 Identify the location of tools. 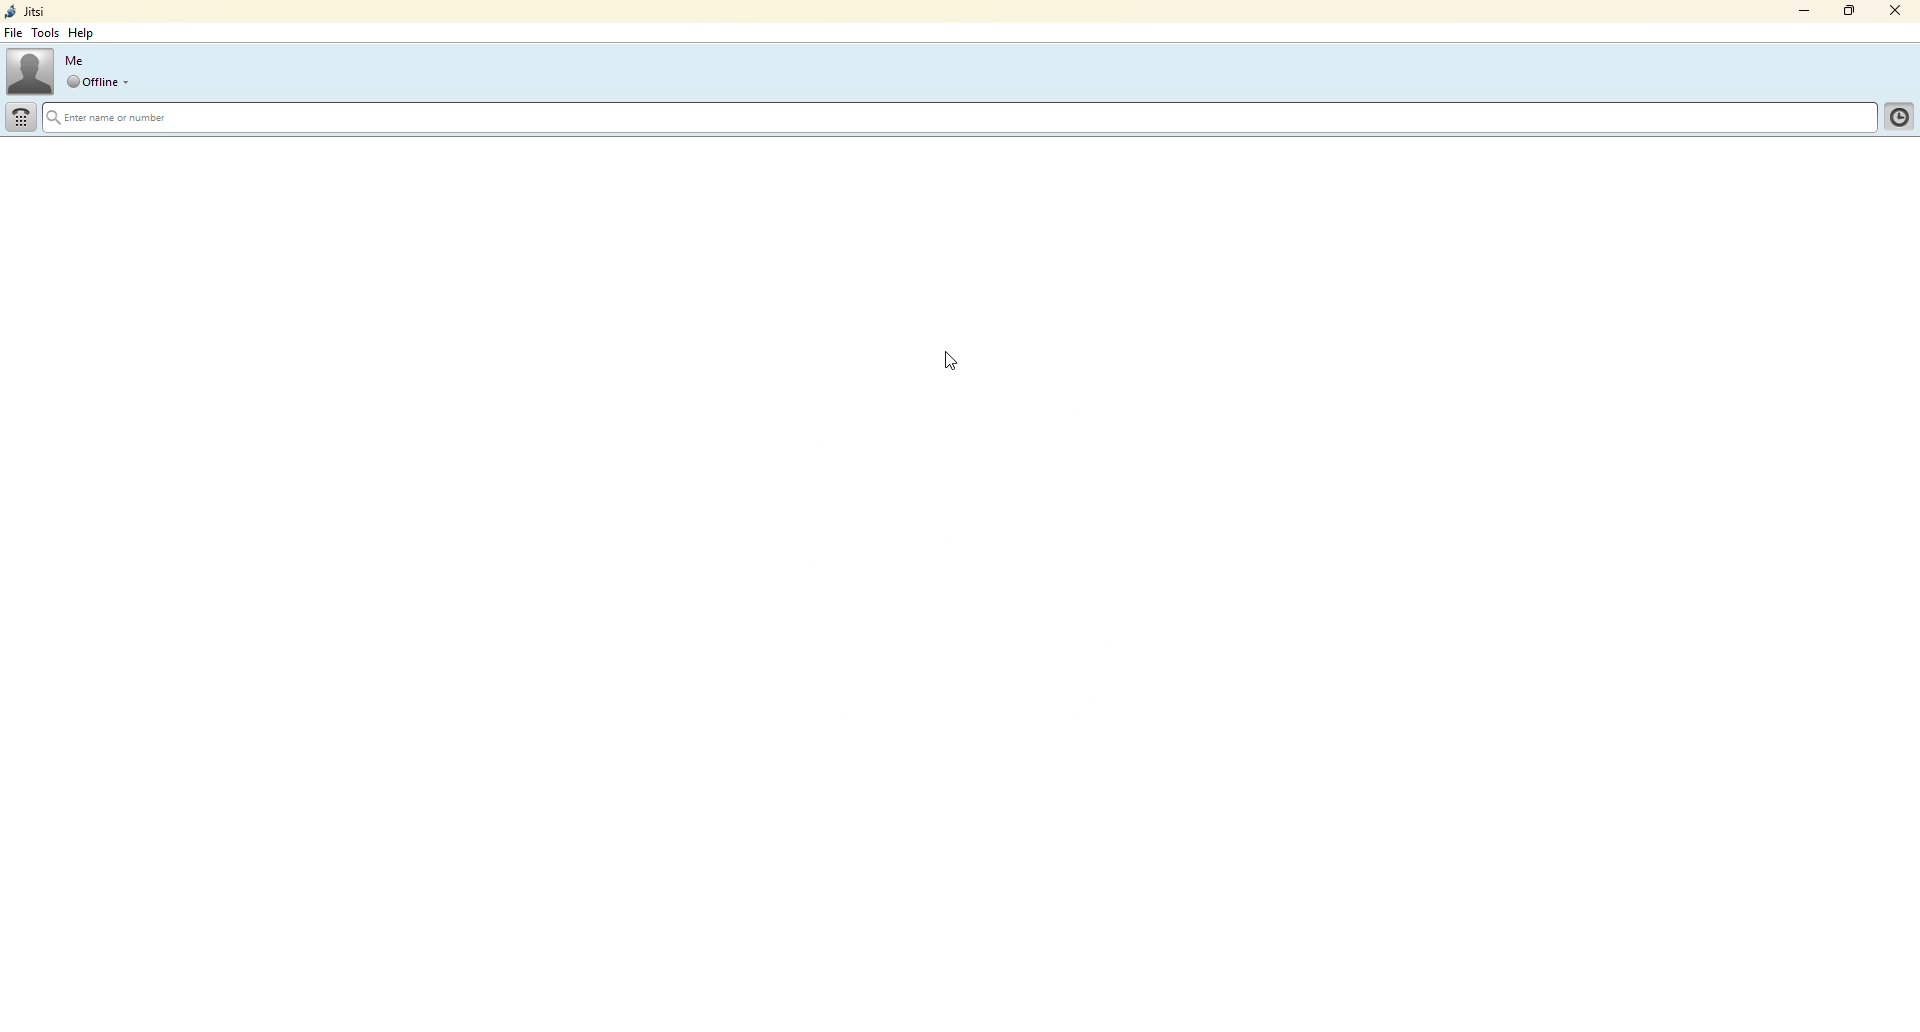
(49, 33).